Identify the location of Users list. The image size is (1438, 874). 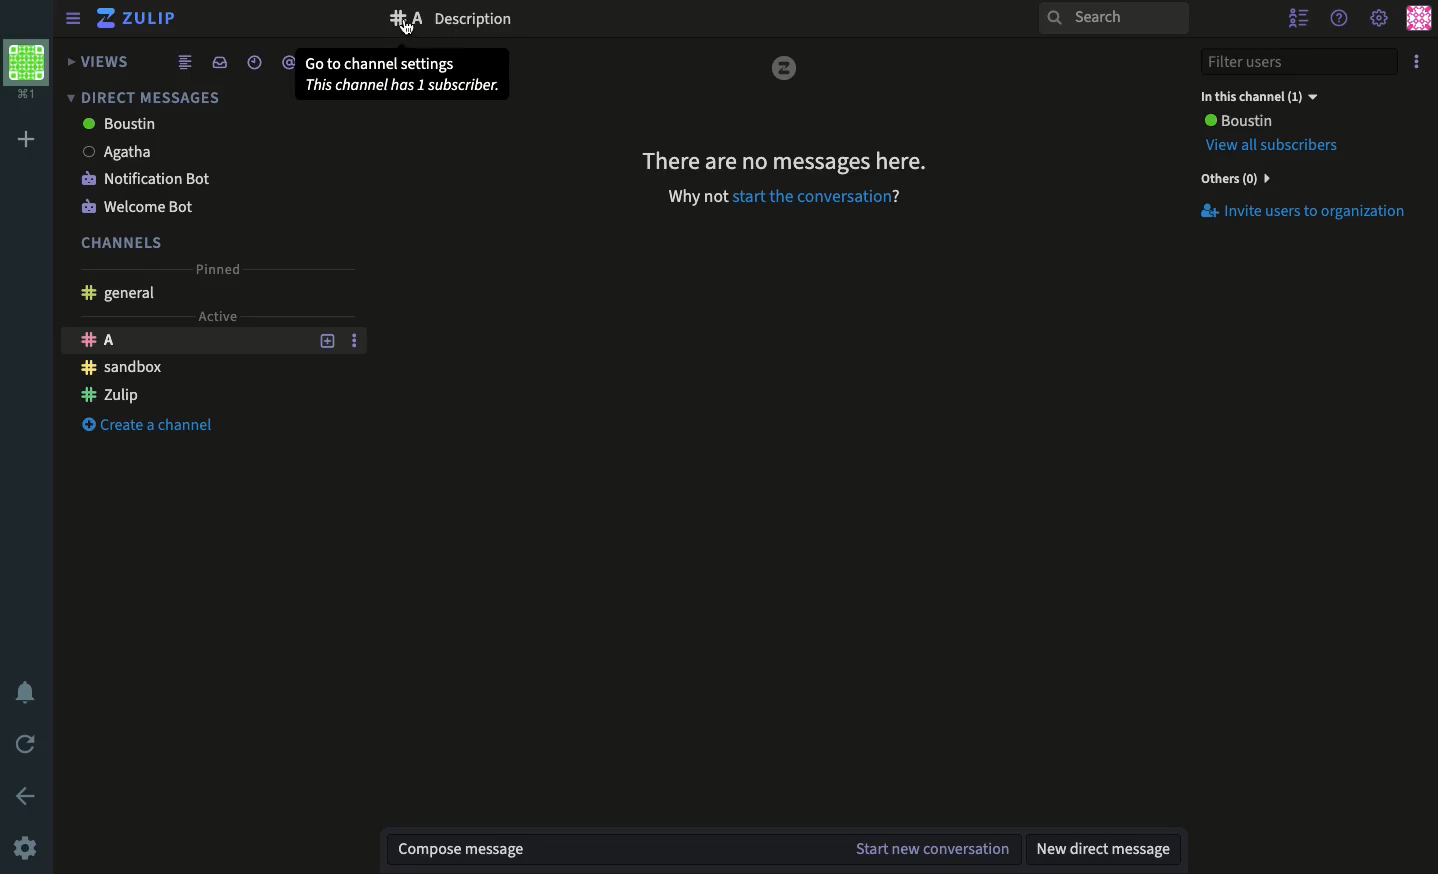
(1301, 19).